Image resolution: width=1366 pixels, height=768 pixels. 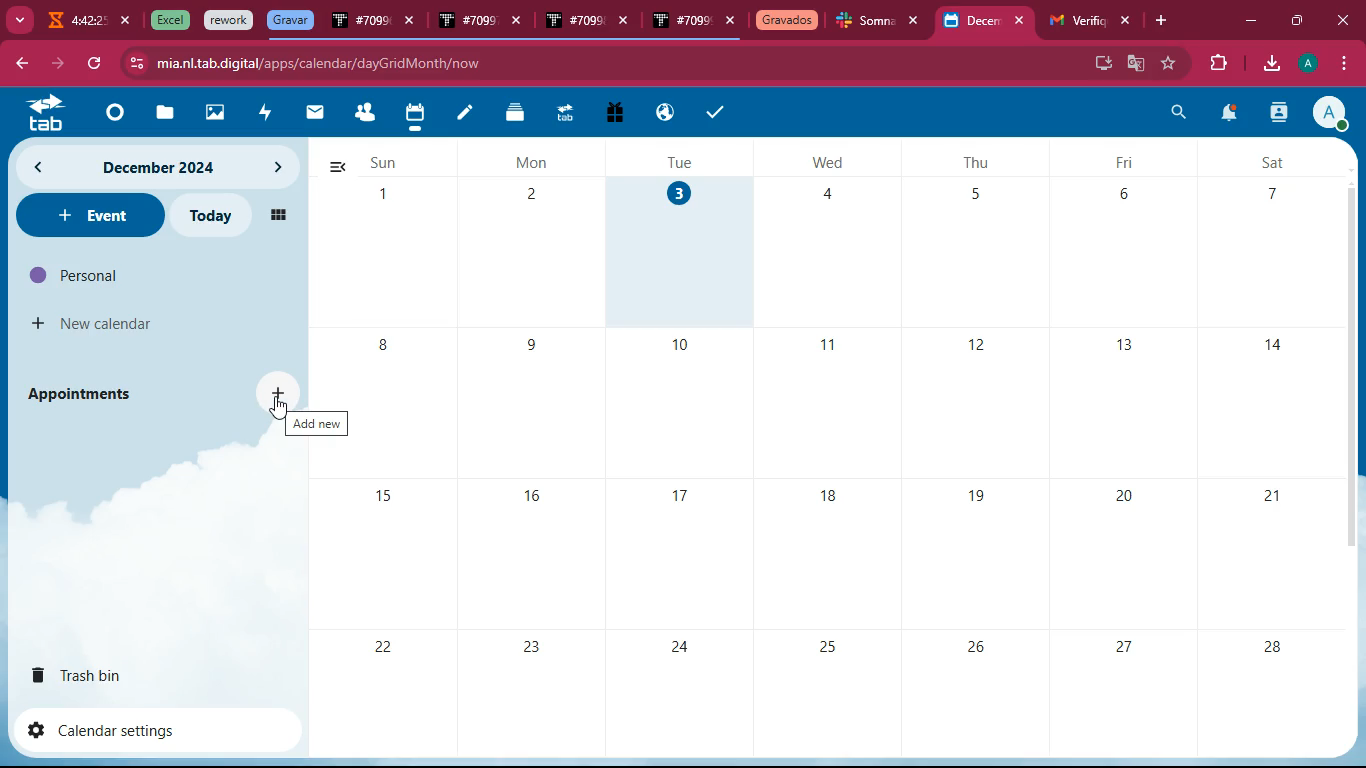 What do you see at coordinates (1341, 64) in the screenshot?
I see `menu` at bounding box center [1341, 64].